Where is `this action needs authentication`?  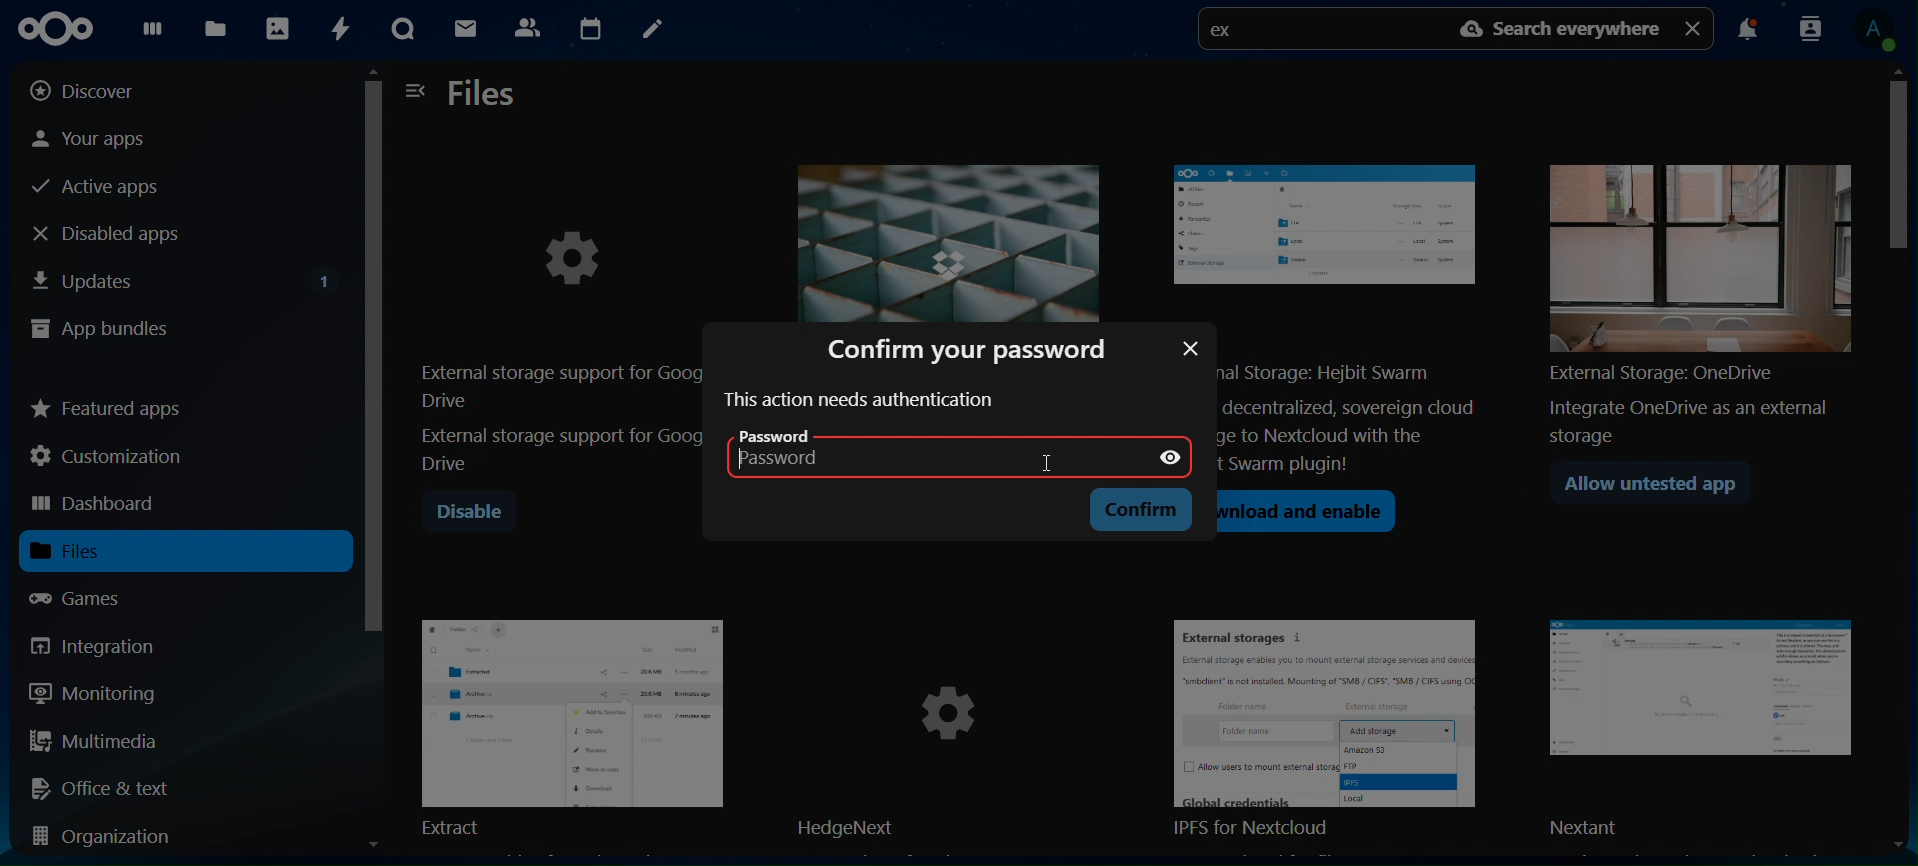 this action needs authentication is located at coordinates (862, 400).